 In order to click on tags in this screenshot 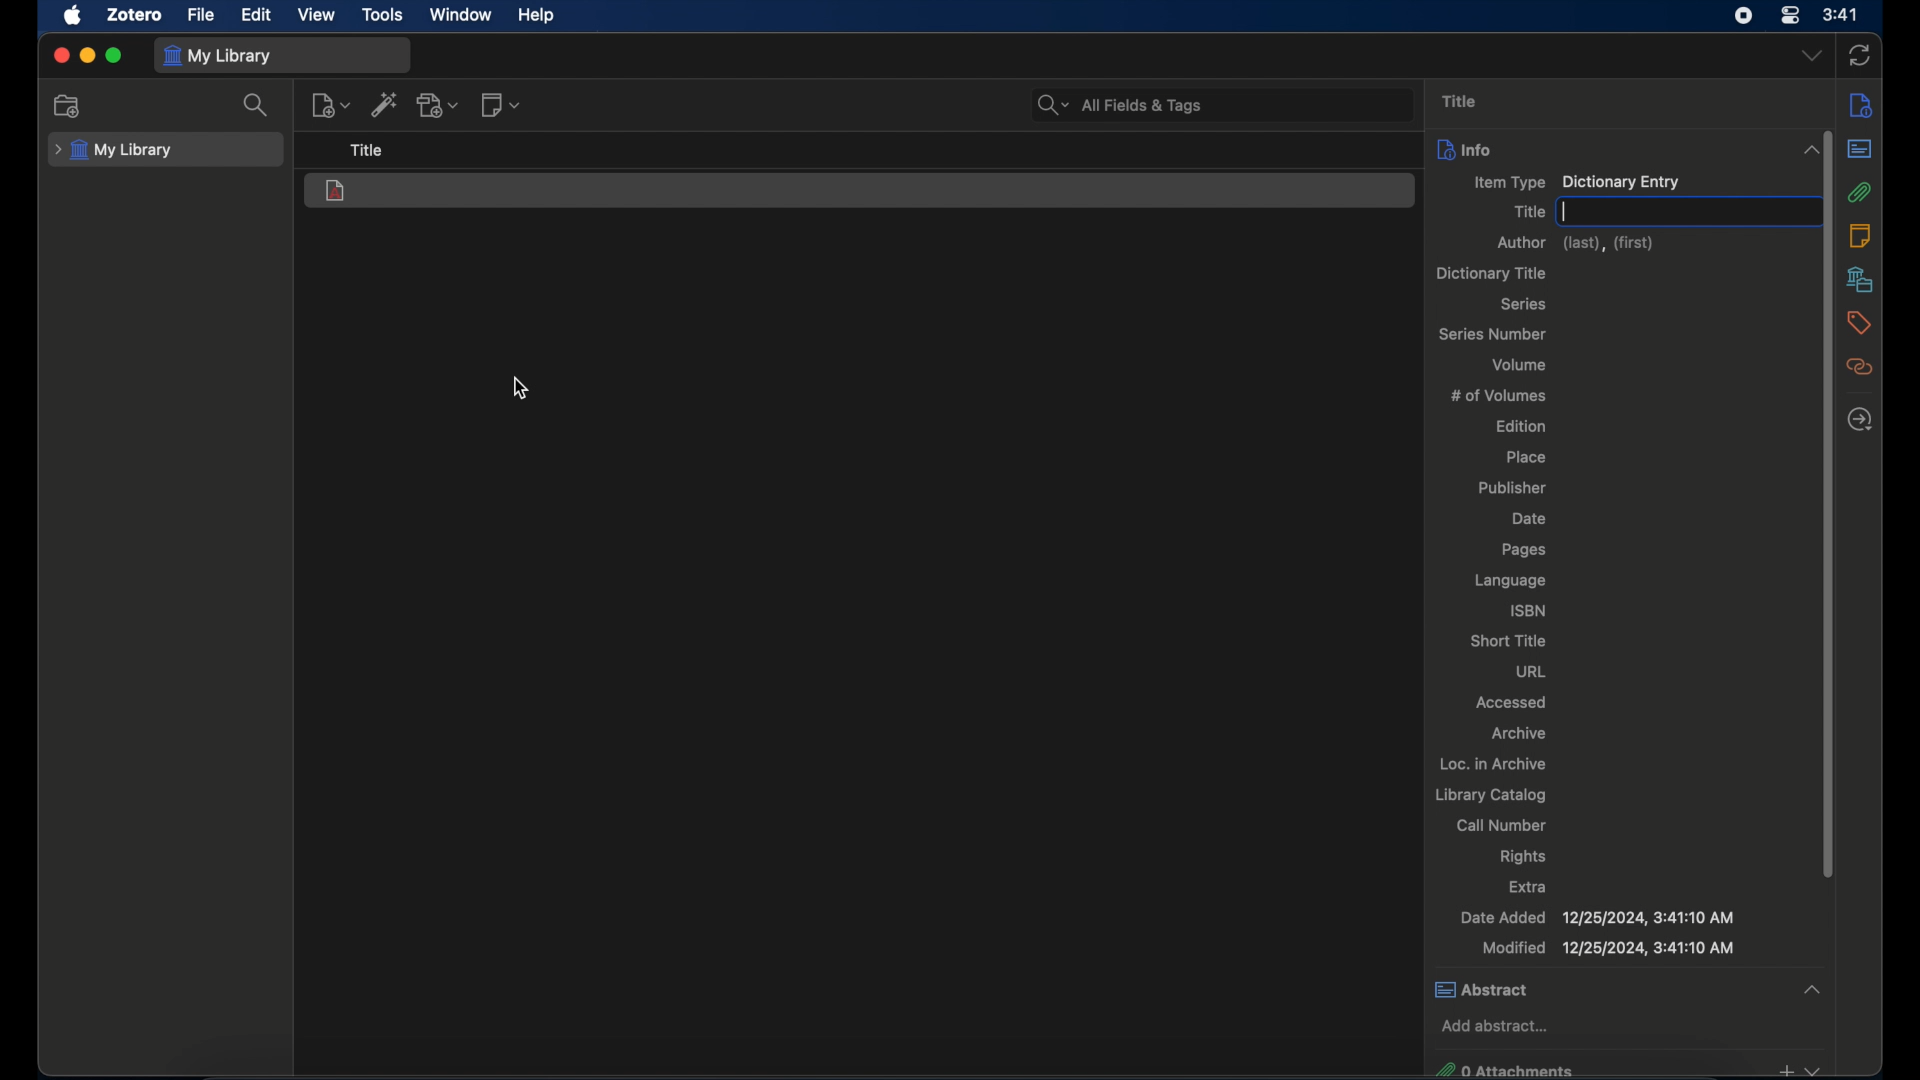, I will do `click(1860, 323)`.